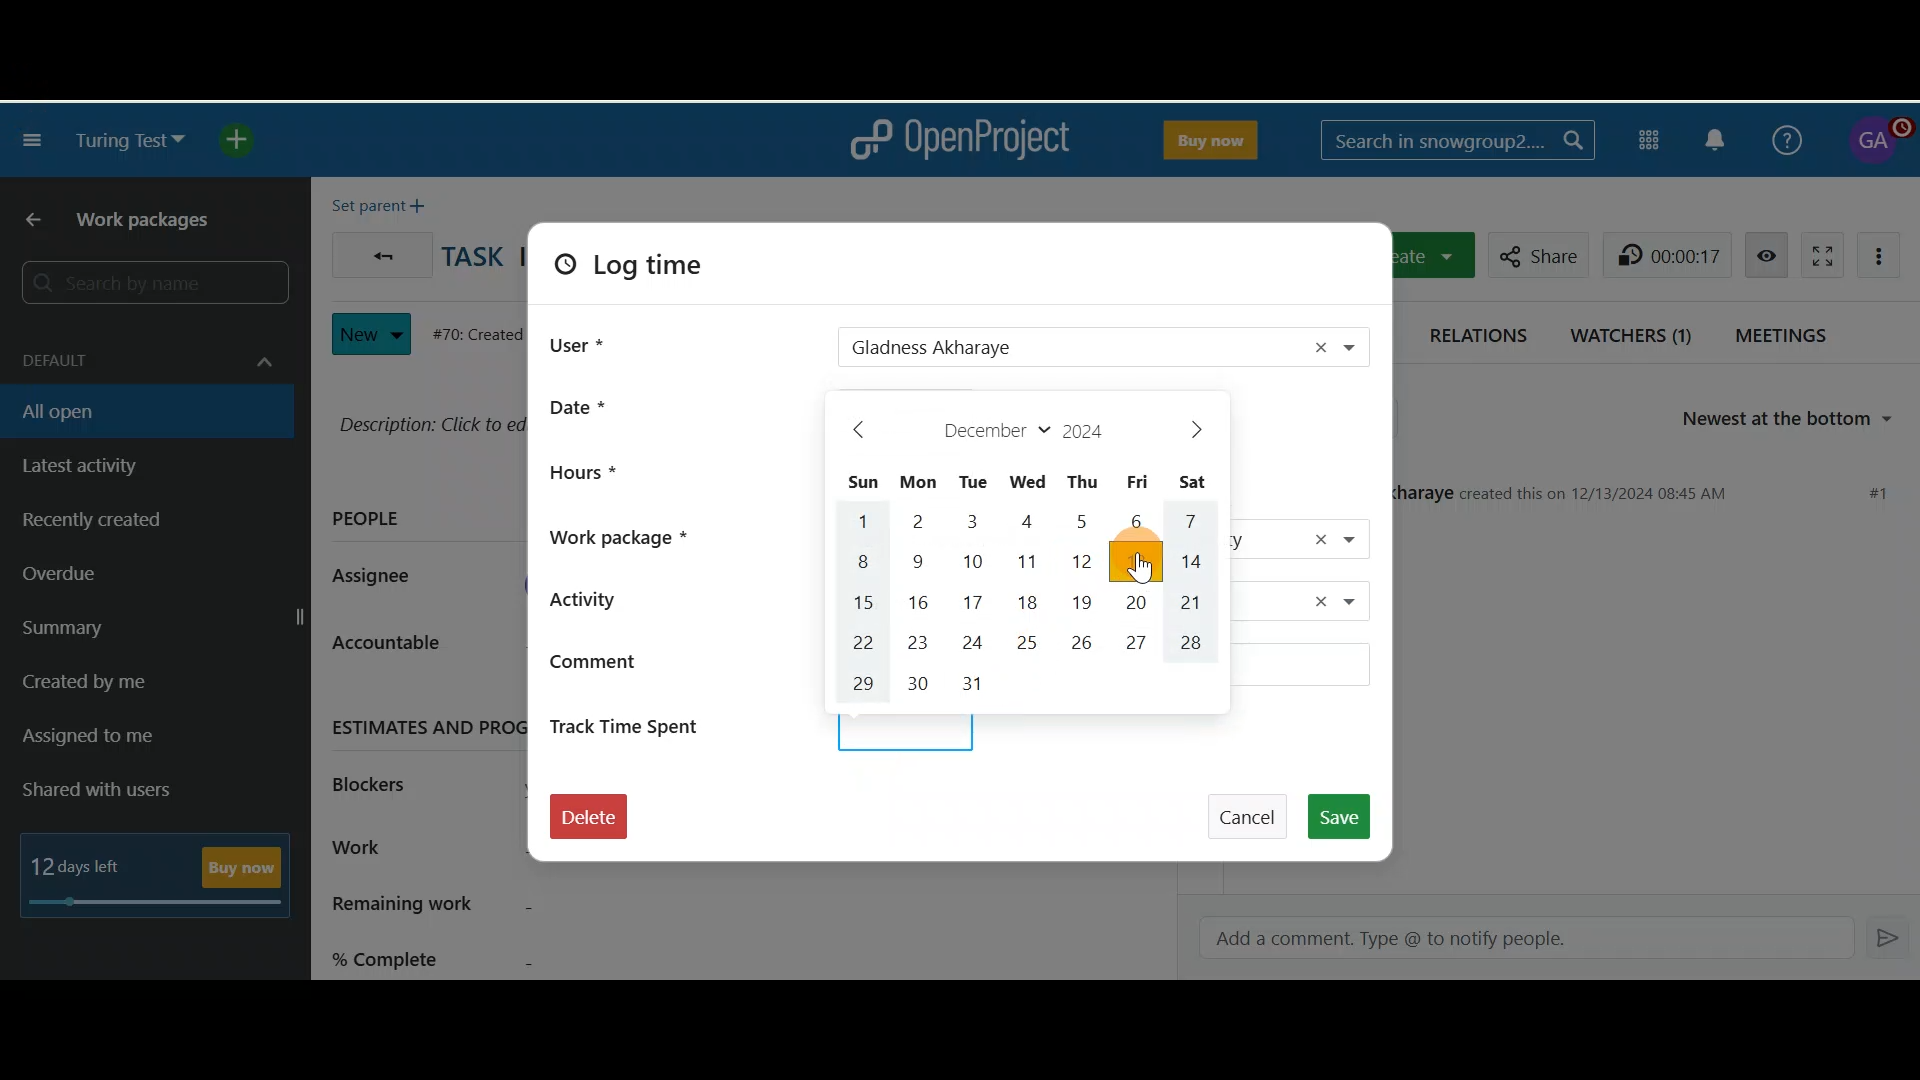 The width and height of the screenshot is (1920, 1080). What do you see at coordinates (1039, 349) in the screenshot?
I see `Gladness Akharaye` at bounding box center [1039, 349].